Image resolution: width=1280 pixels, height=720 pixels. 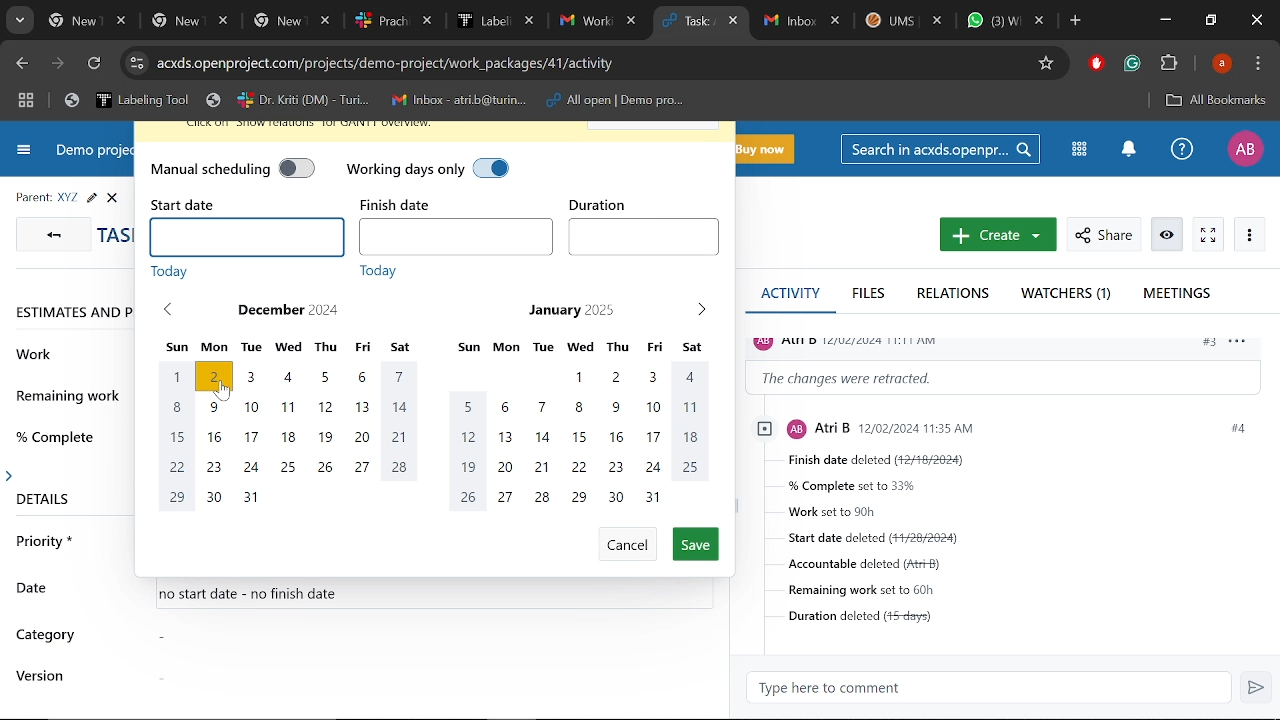 I want to click on Bookmarked tabs, so click(x=378, y=101).